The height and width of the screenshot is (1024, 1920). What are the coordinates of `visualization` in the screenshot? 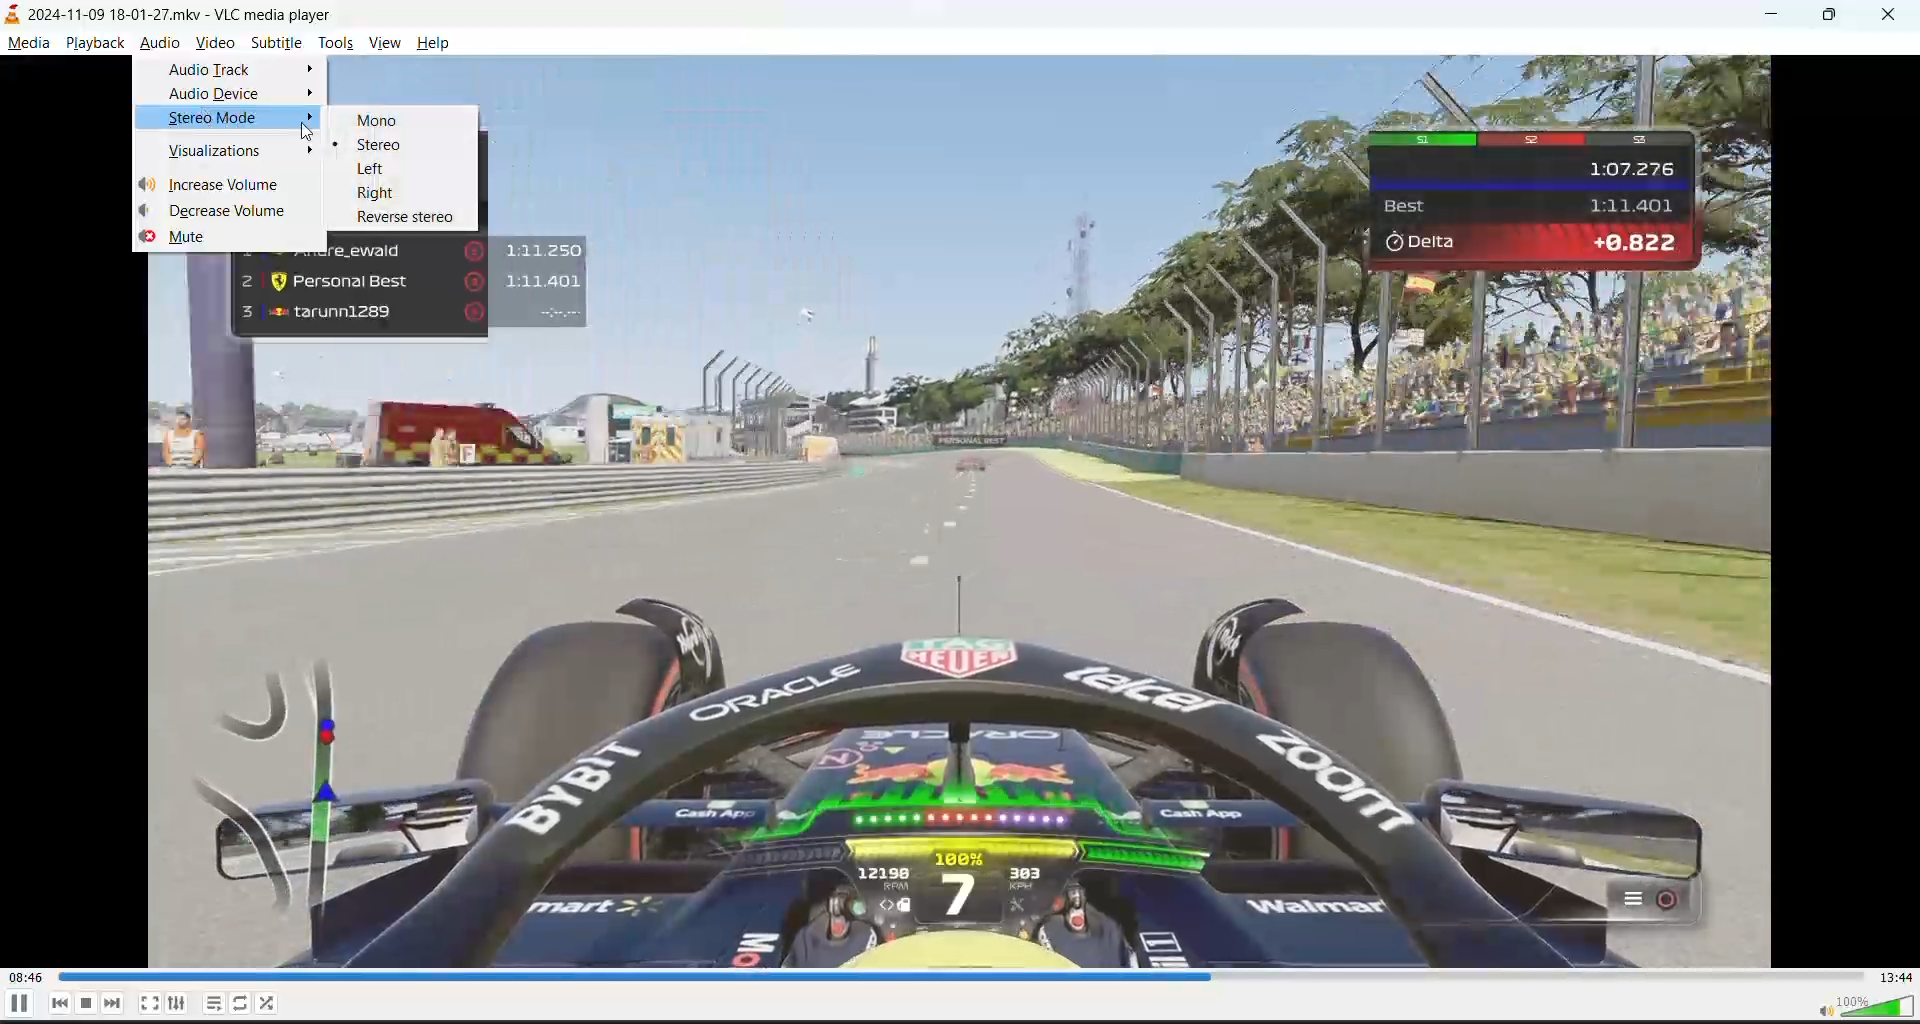 It's located at (225, 148).